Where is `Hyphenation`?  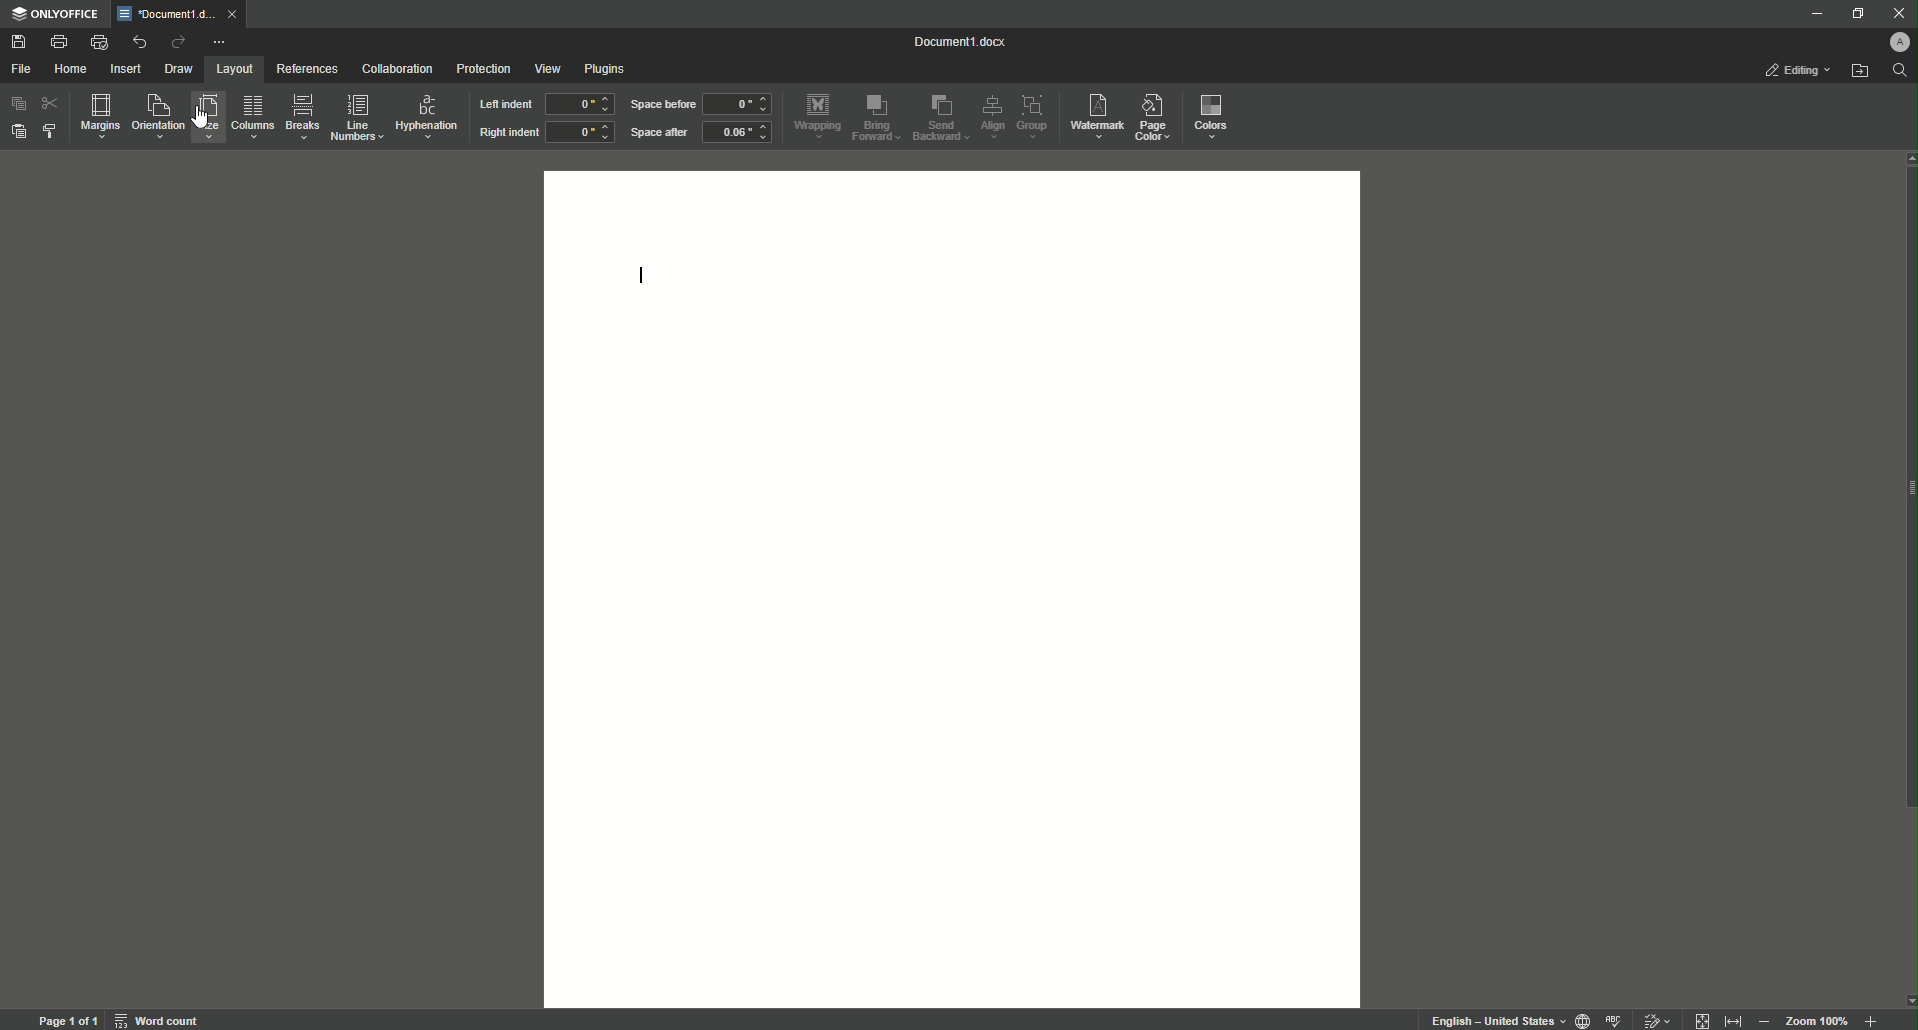 Hyphenation is located at coordinates (427, 116).